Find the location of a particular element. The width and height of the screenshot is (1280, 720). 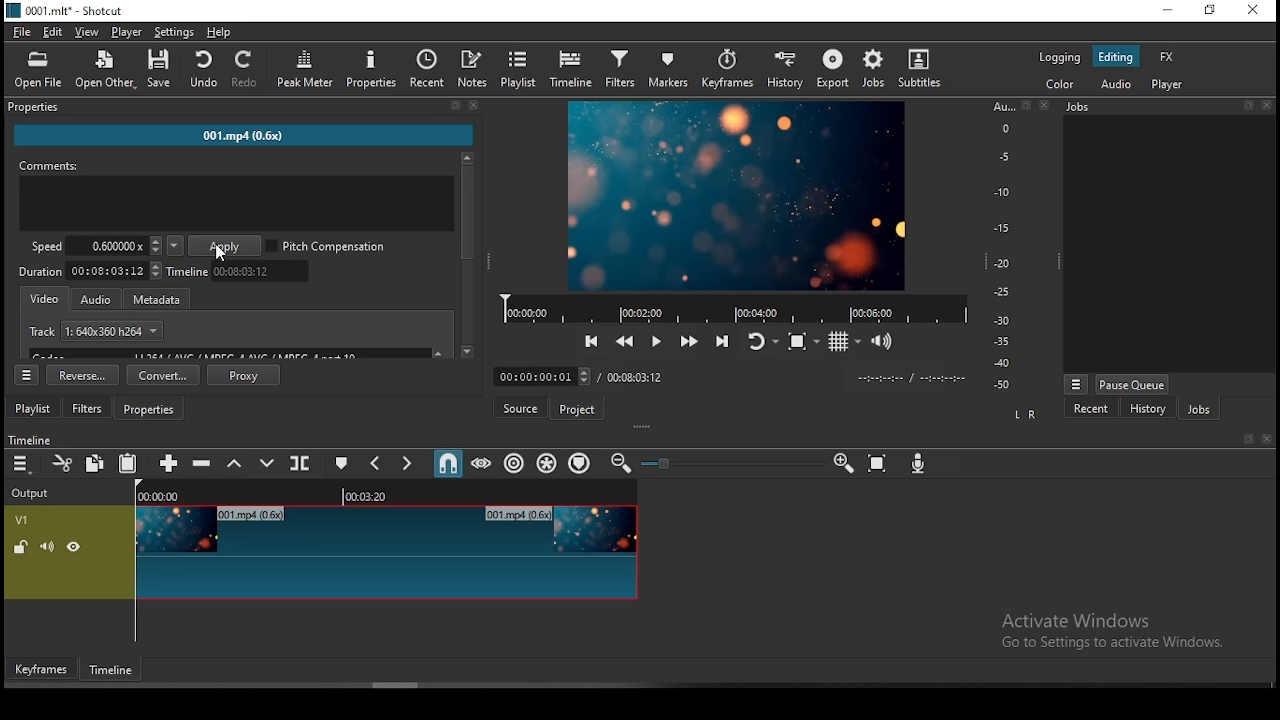

bookmark is located at coordinates (1243, 439).